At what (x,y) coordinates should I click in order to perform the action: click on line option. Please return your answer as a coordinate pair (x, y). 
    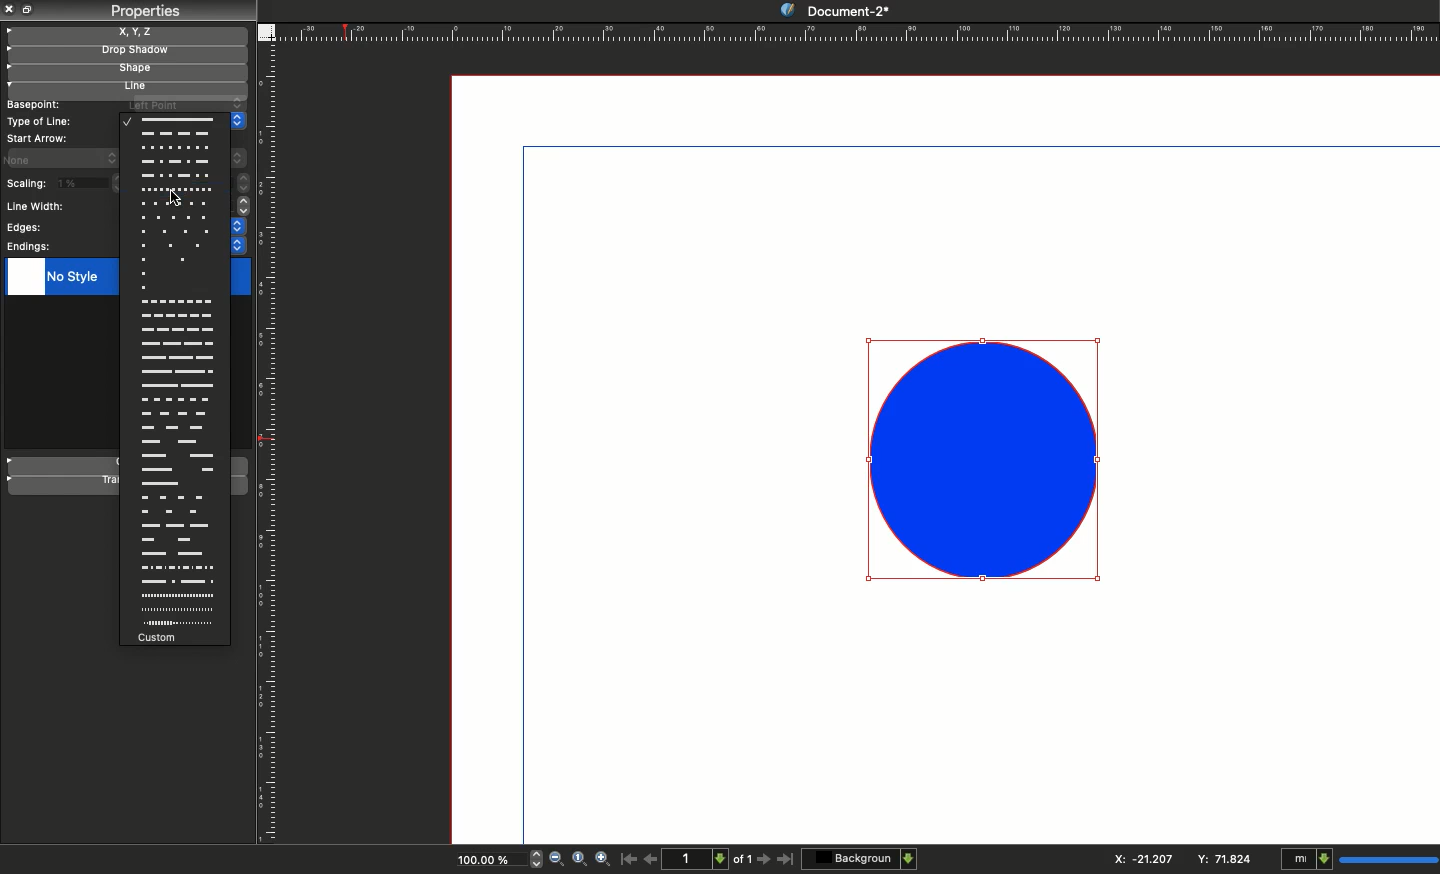
    Looking at the image, I should click on (176, 385).